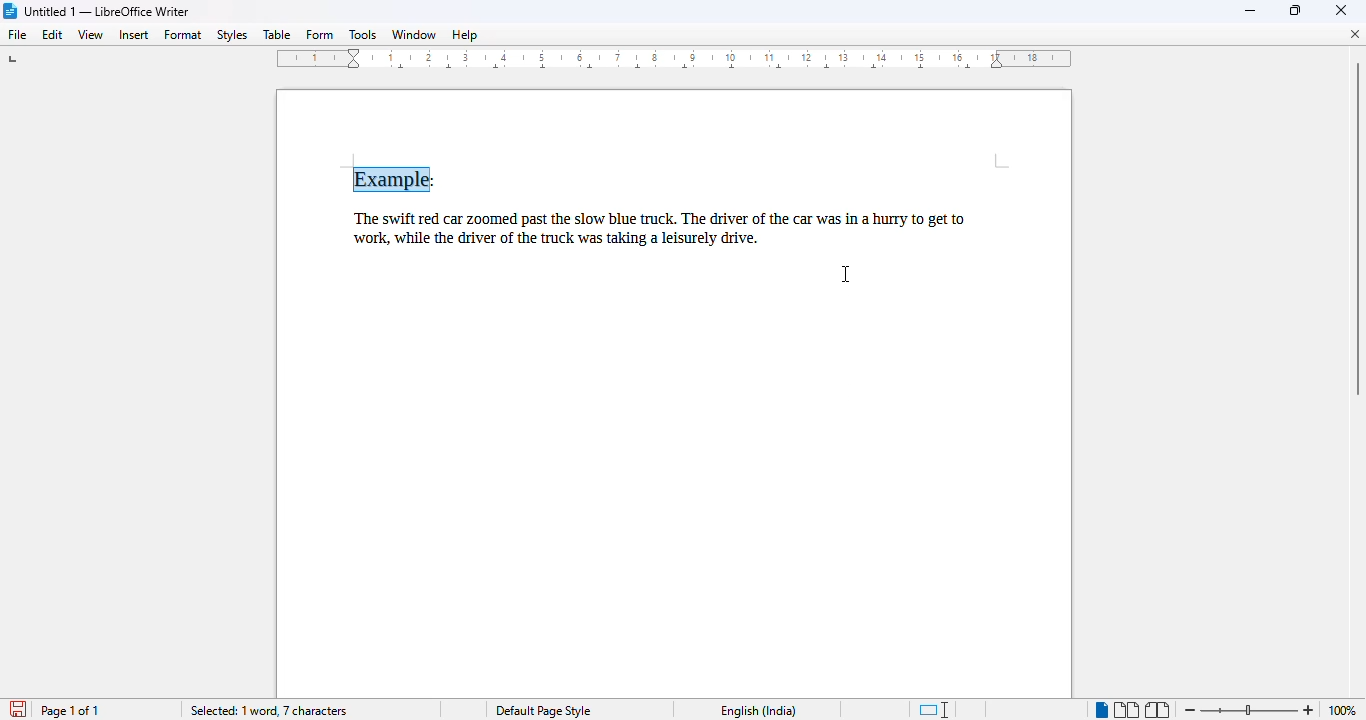 This screenshot has height=720, width=1366. I want to click on Selected: 1 word, 7 characters, so click(272, 710).